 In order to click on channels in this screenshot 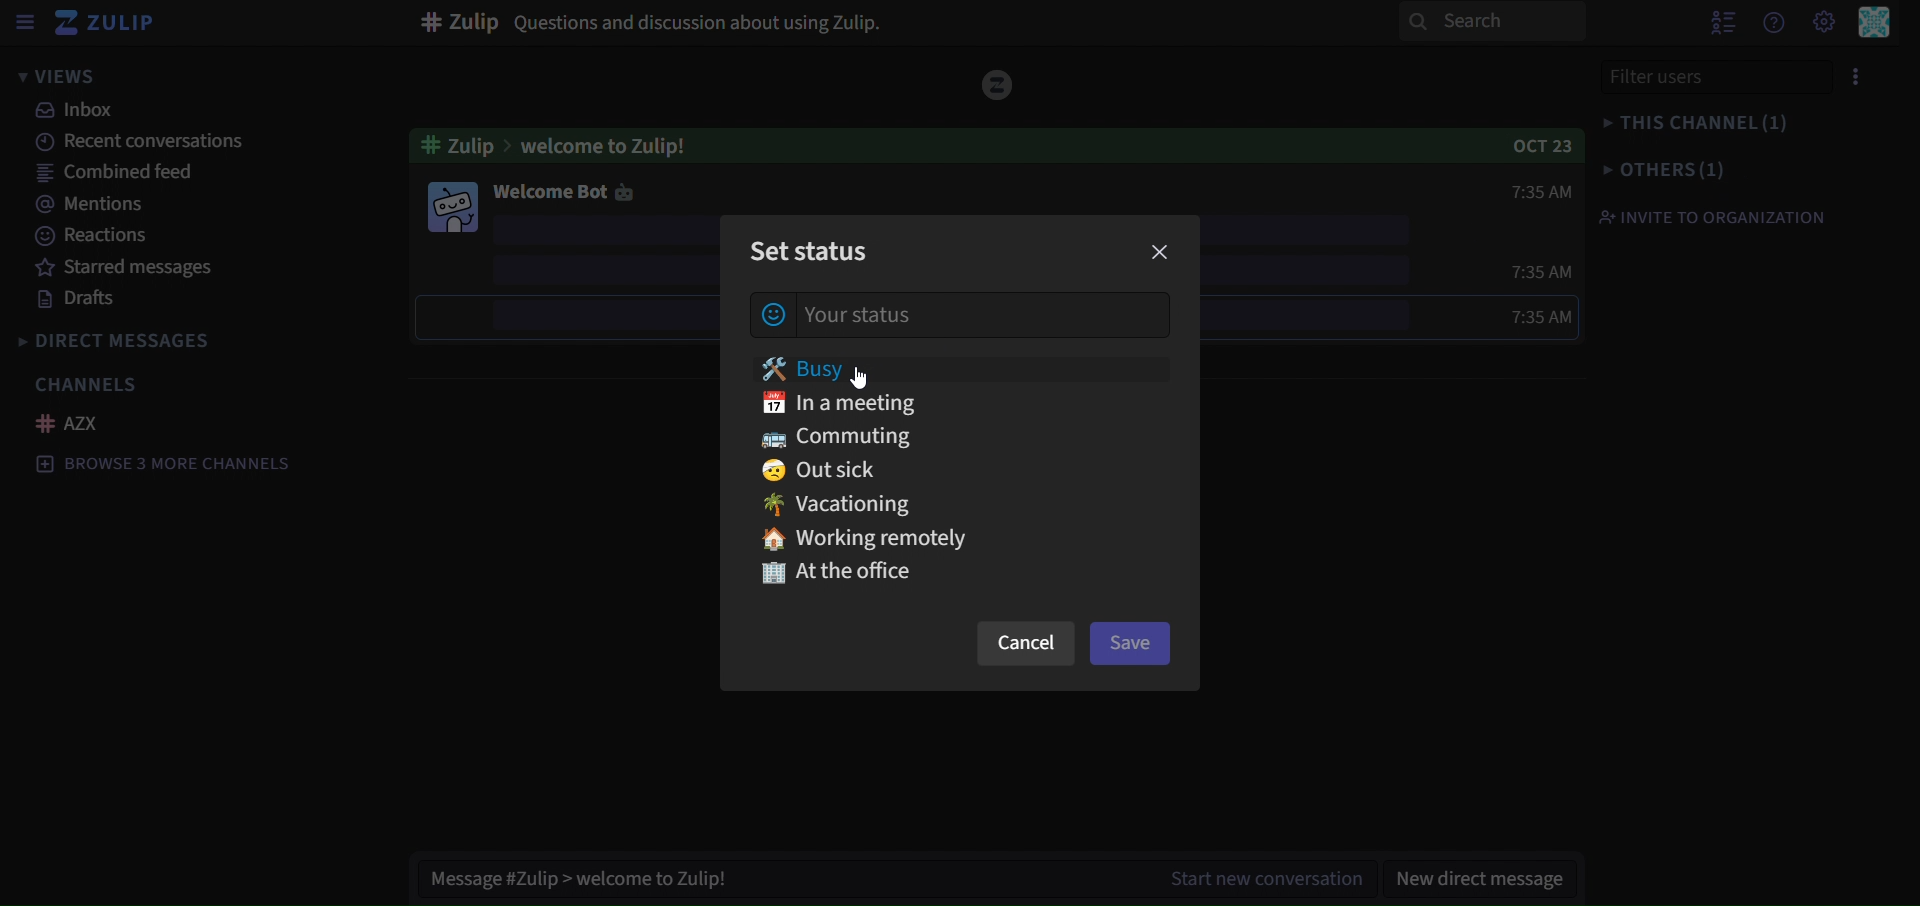, I will do `click(91, 384)`.